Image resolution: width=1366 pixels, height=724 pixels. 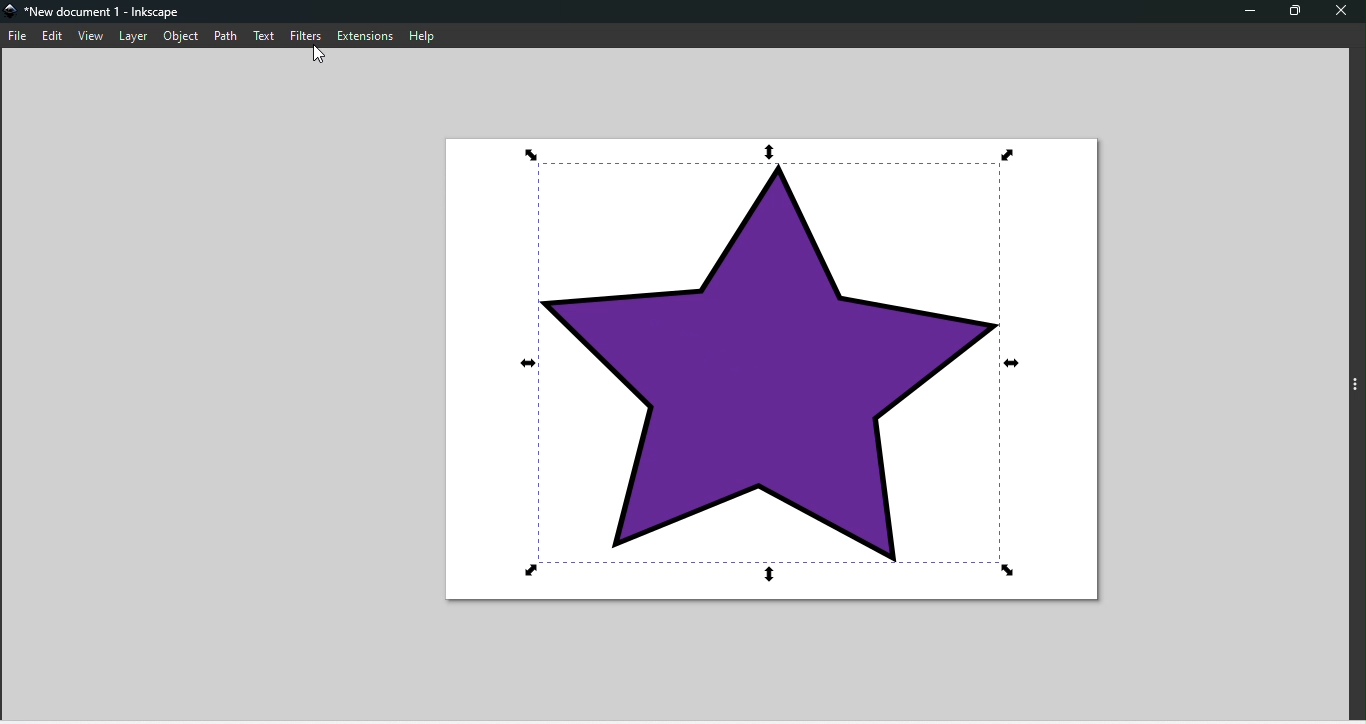 I want to click on *New document 1 - Inkscape, so click(x=105, y=13).